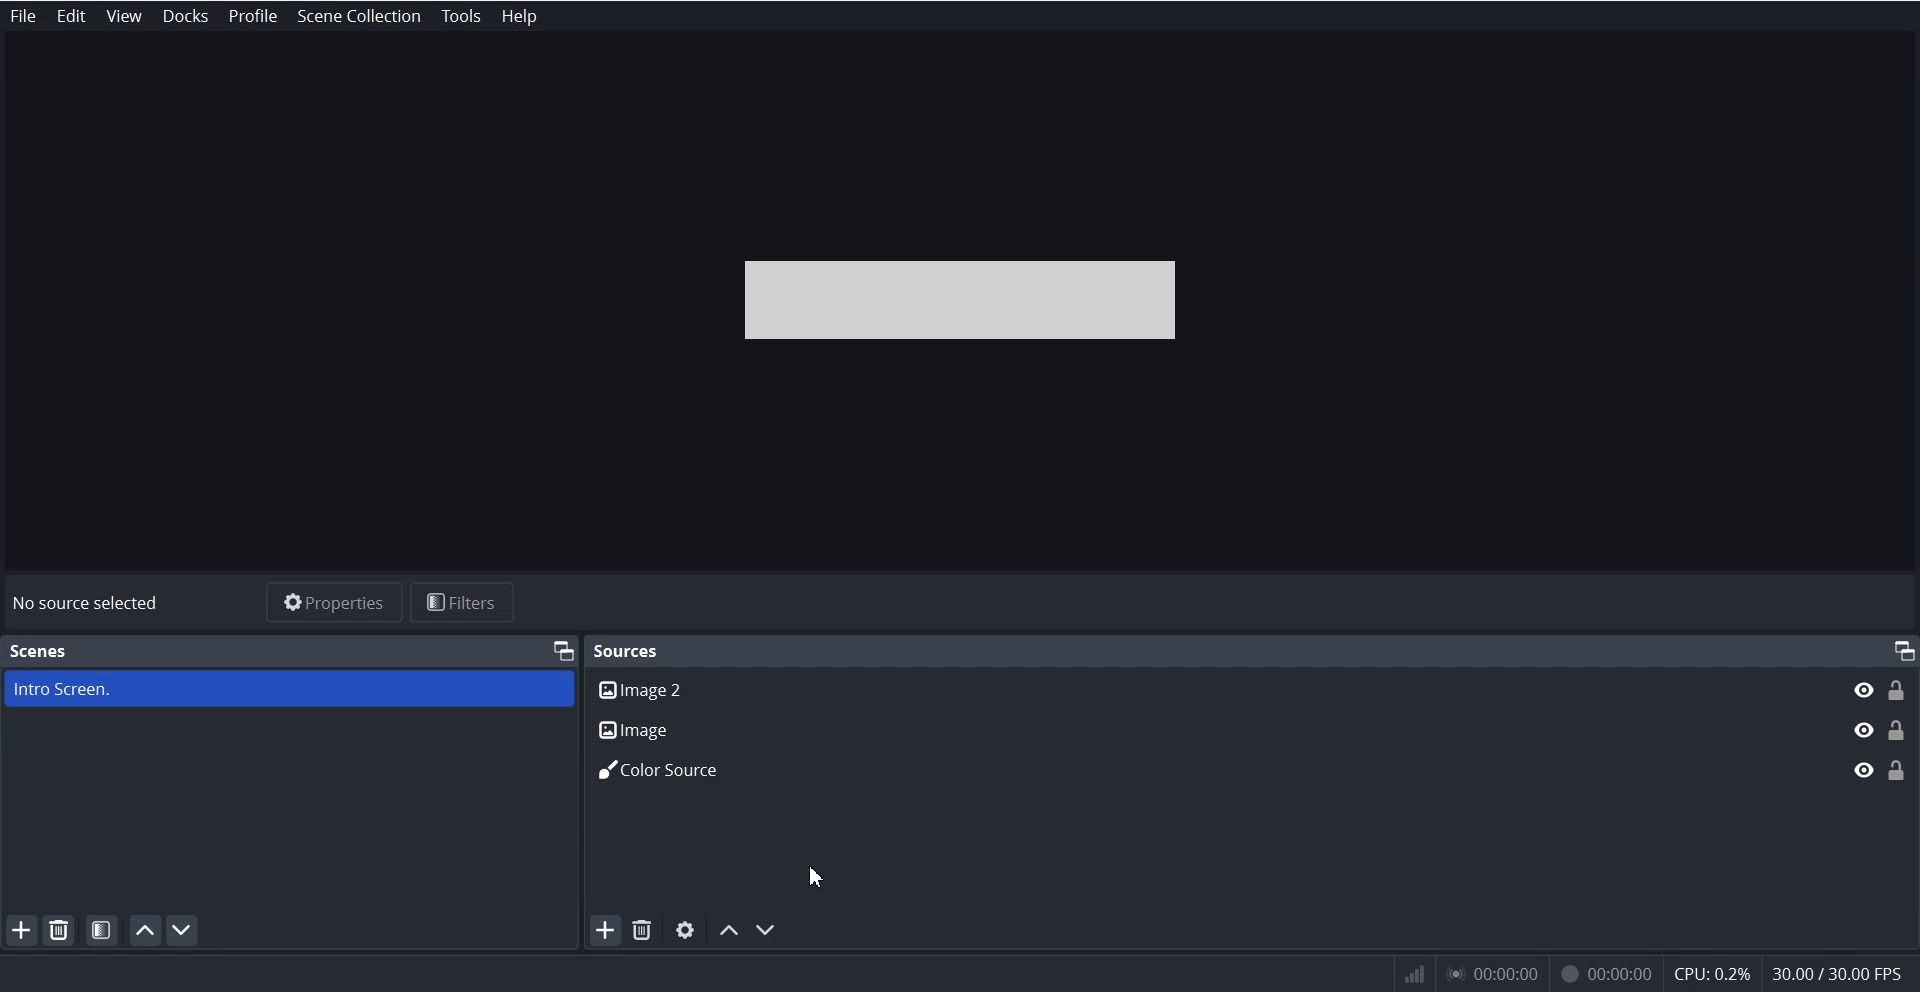 The width and height of the screenshot is (1920, 992). I want to click on cpu, so click(1711, 971).